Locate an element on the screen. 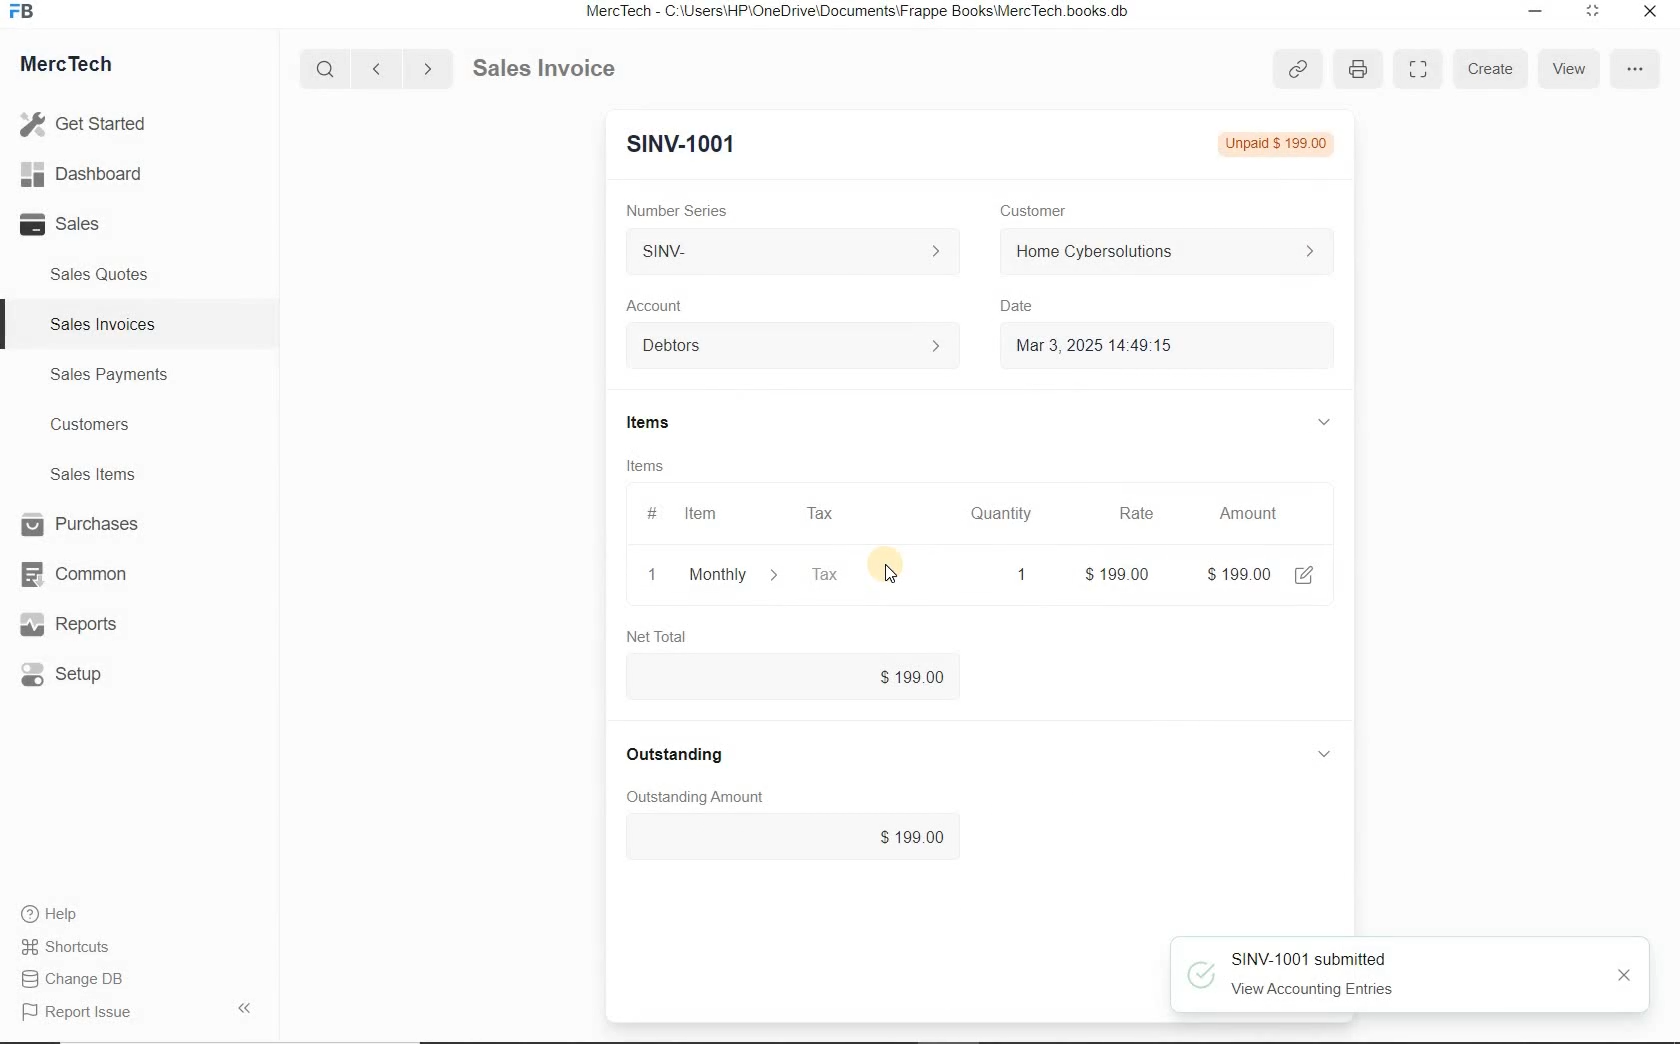 This screenshot has height=1044, width=1680. Customer is located at coordinates (1040, 211).